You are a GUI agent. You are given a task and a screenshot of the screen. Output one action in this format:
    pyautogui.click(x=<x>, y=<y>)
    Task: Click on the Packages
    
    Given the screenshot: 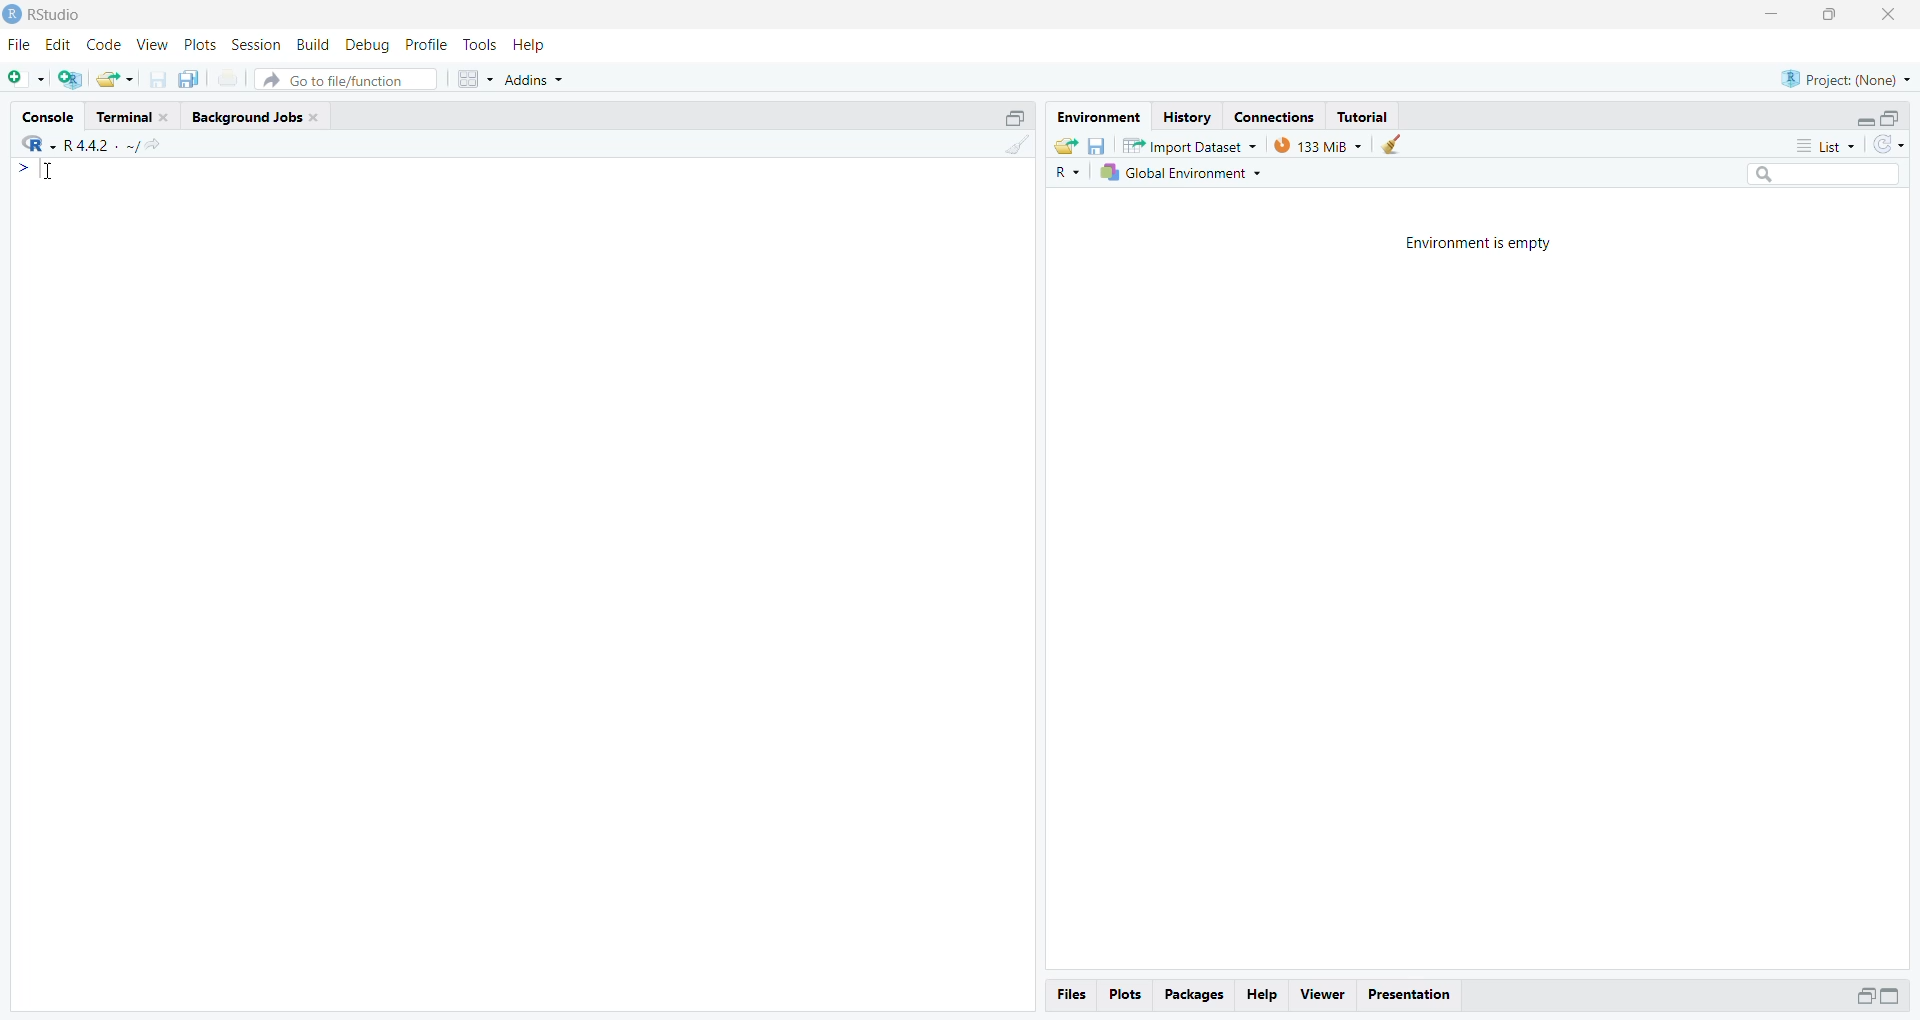 What is the action you would take?
    pyautogui.click(x=1196, y=997)
    